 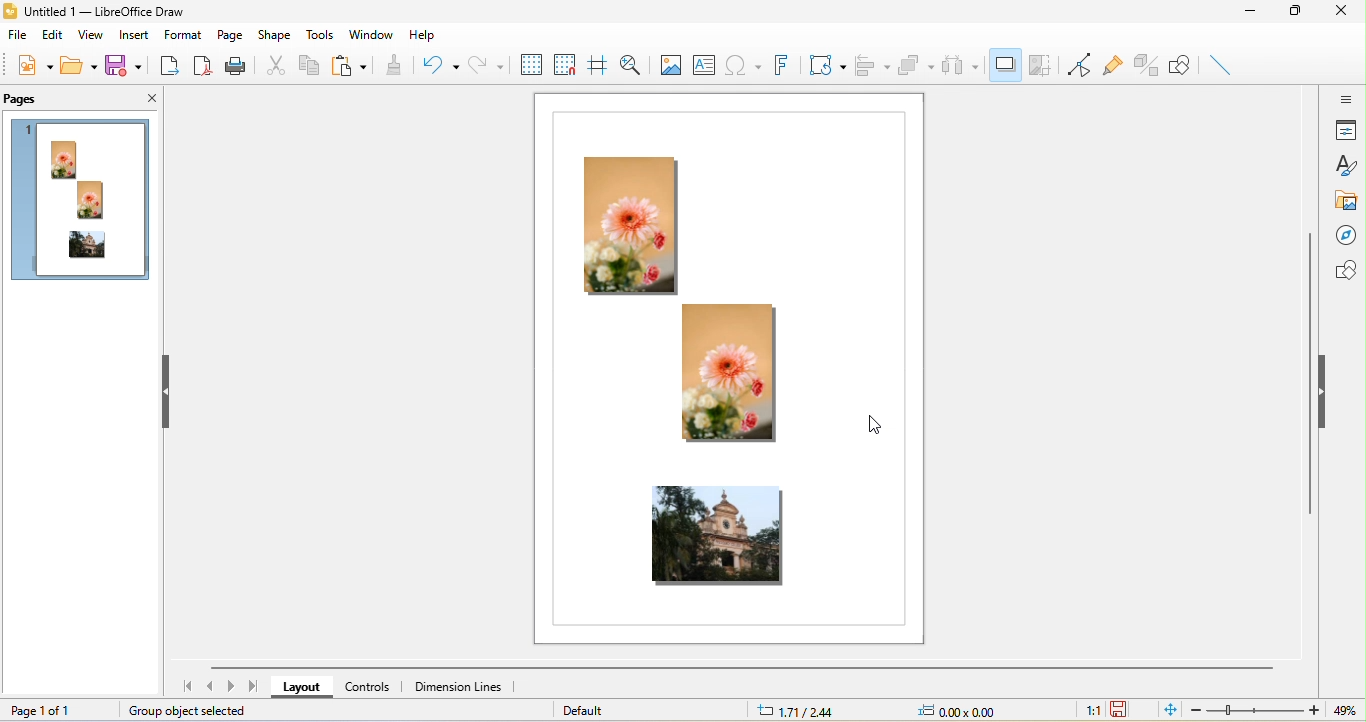 What do you see at coordinates (1184, 66) in the screenshot?
I see `show draw function` at bounding box center [1184, 66].